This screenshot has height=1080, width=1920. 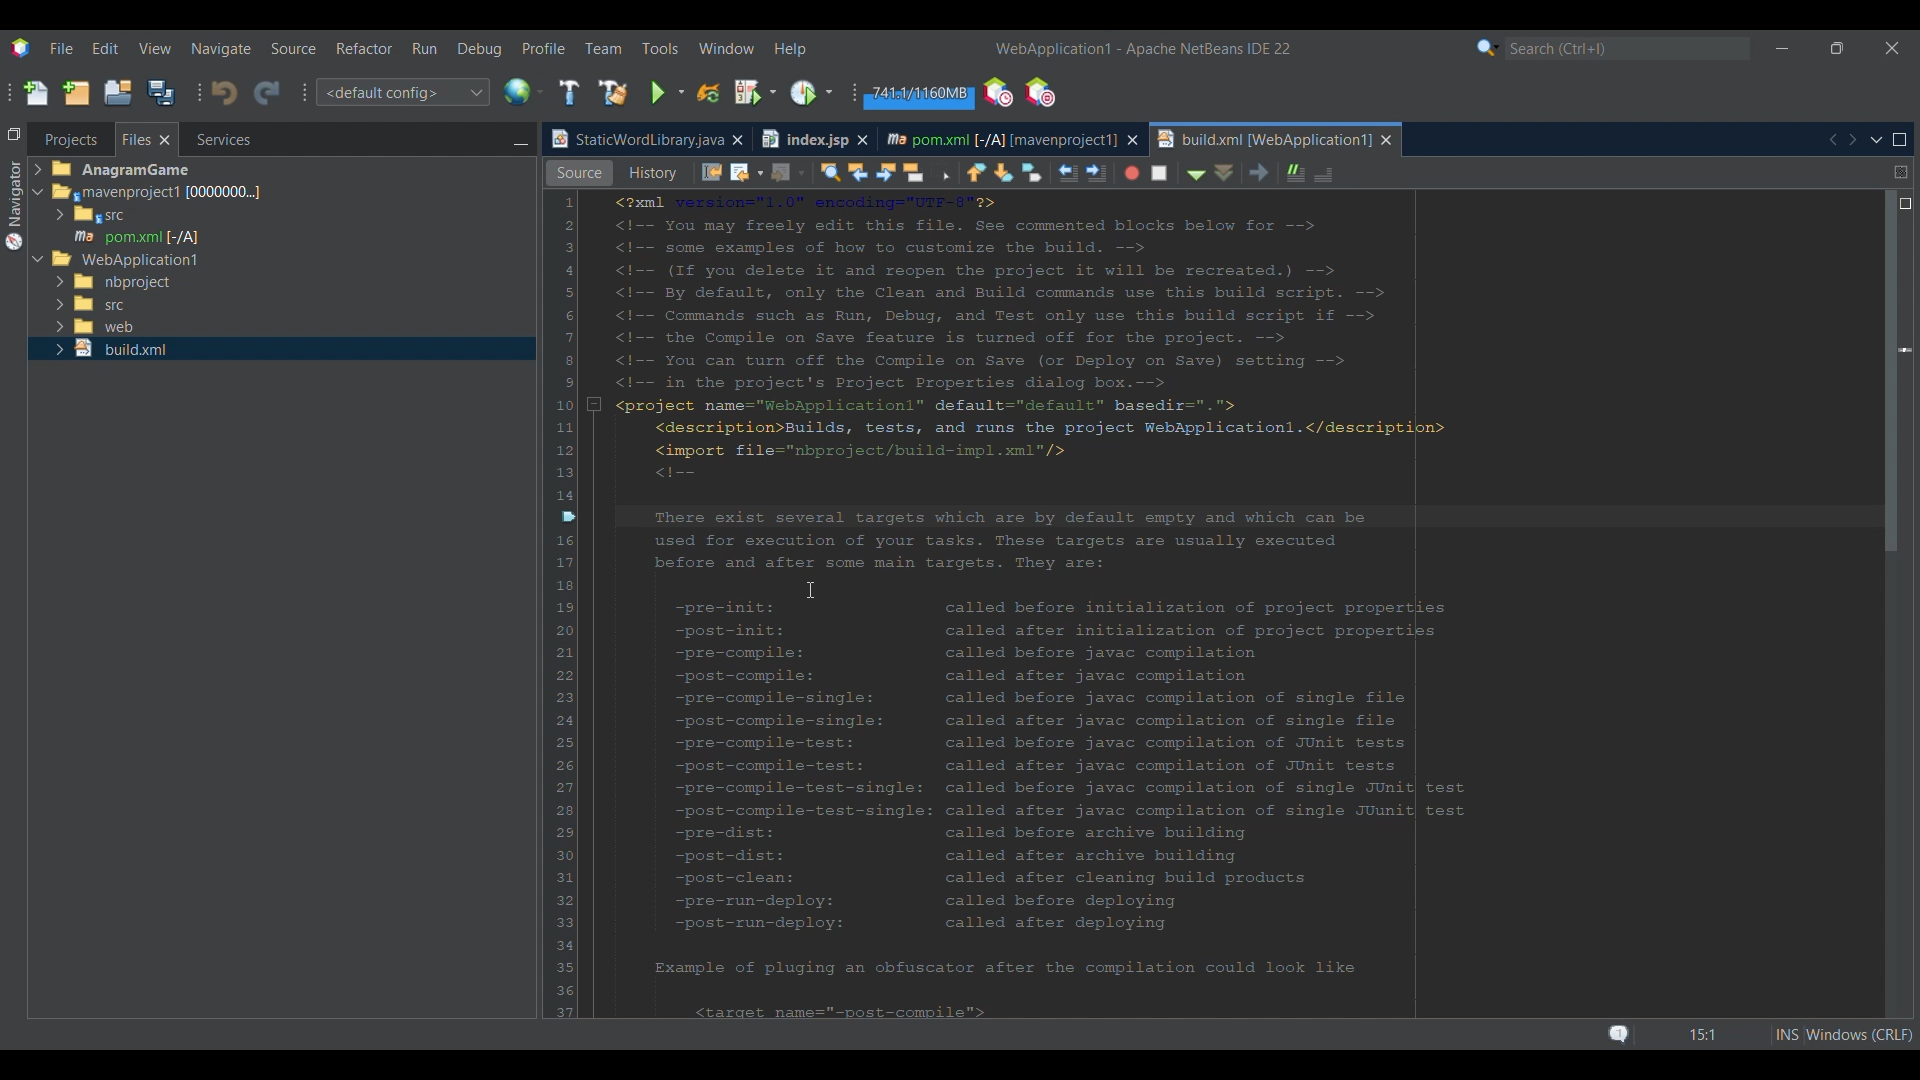 What do you see at coordinates (1186, 172) in the screenshot?
I see `Next bookmark` at bounding box center [1186, 172].